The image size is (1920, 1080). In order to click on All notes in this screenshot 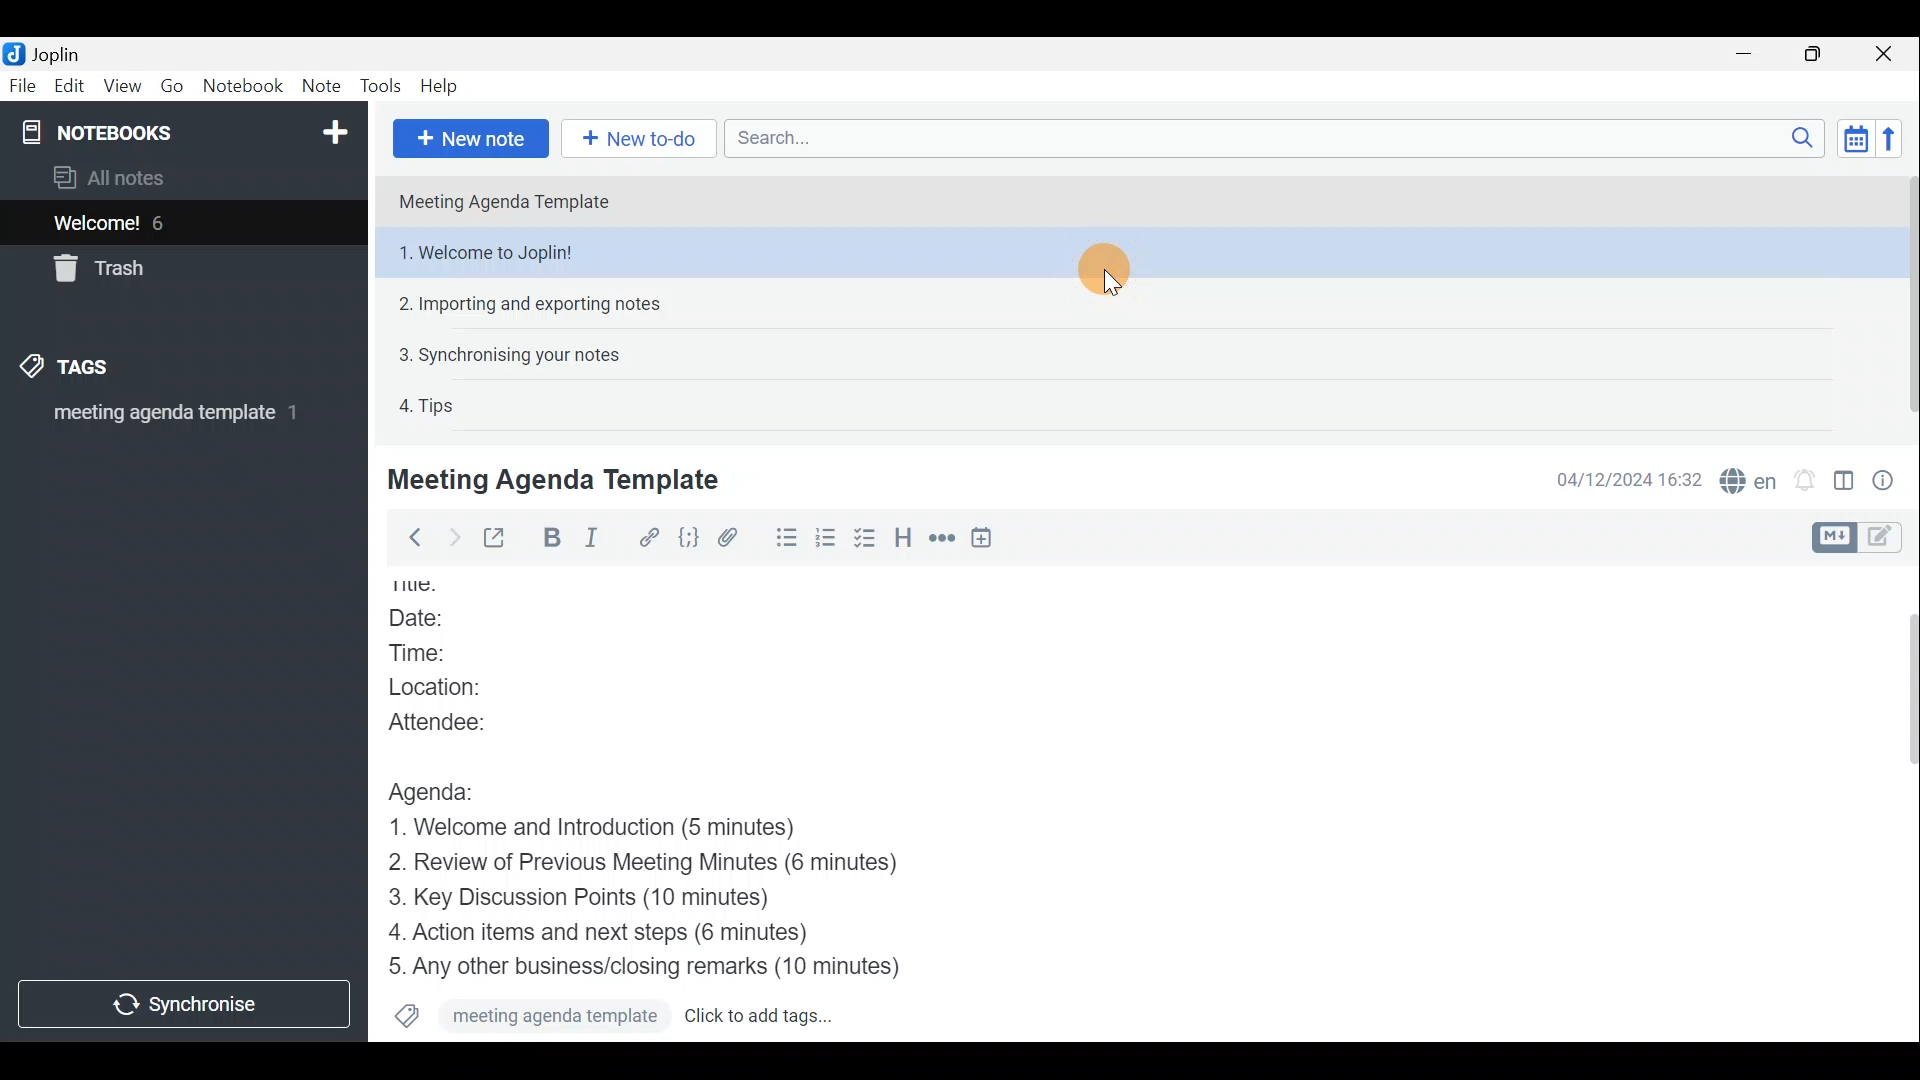, I will do `click(142, 177)`.